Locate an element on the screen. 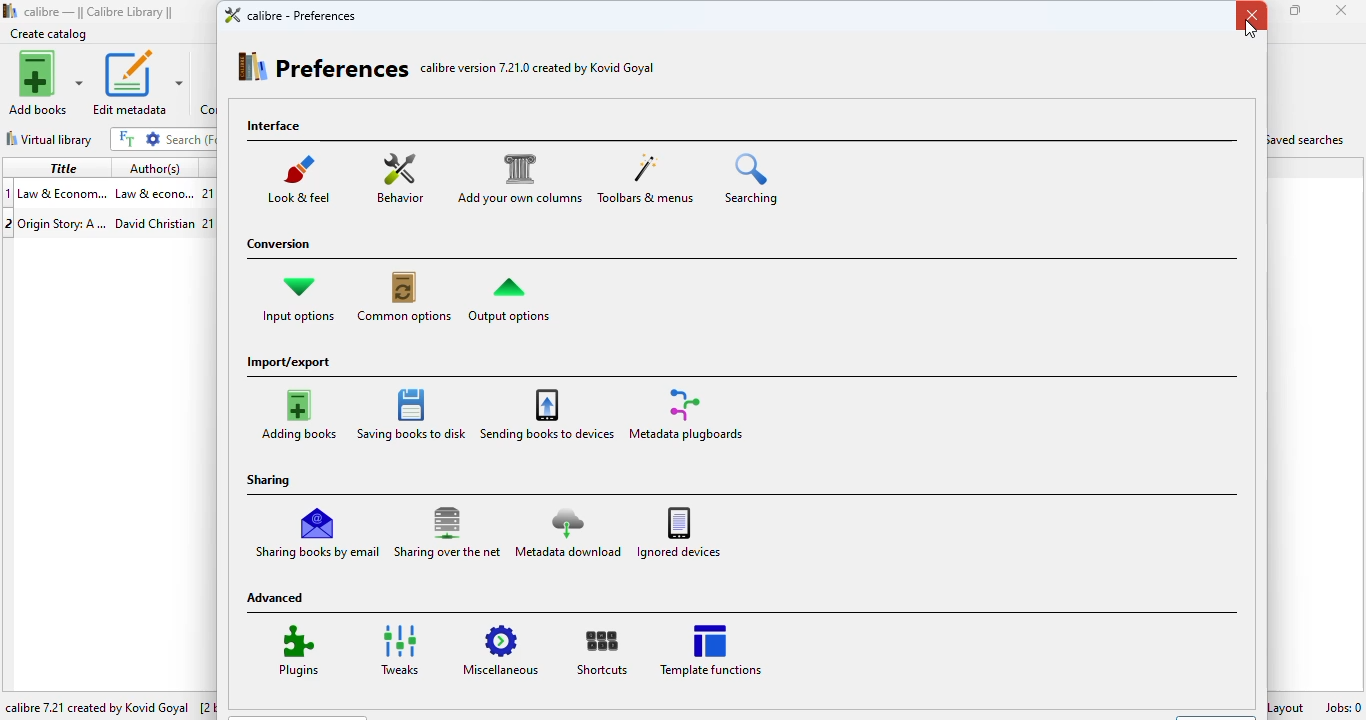 The image size is (1366, 720). book 2 is located at coordinates (109, 224).